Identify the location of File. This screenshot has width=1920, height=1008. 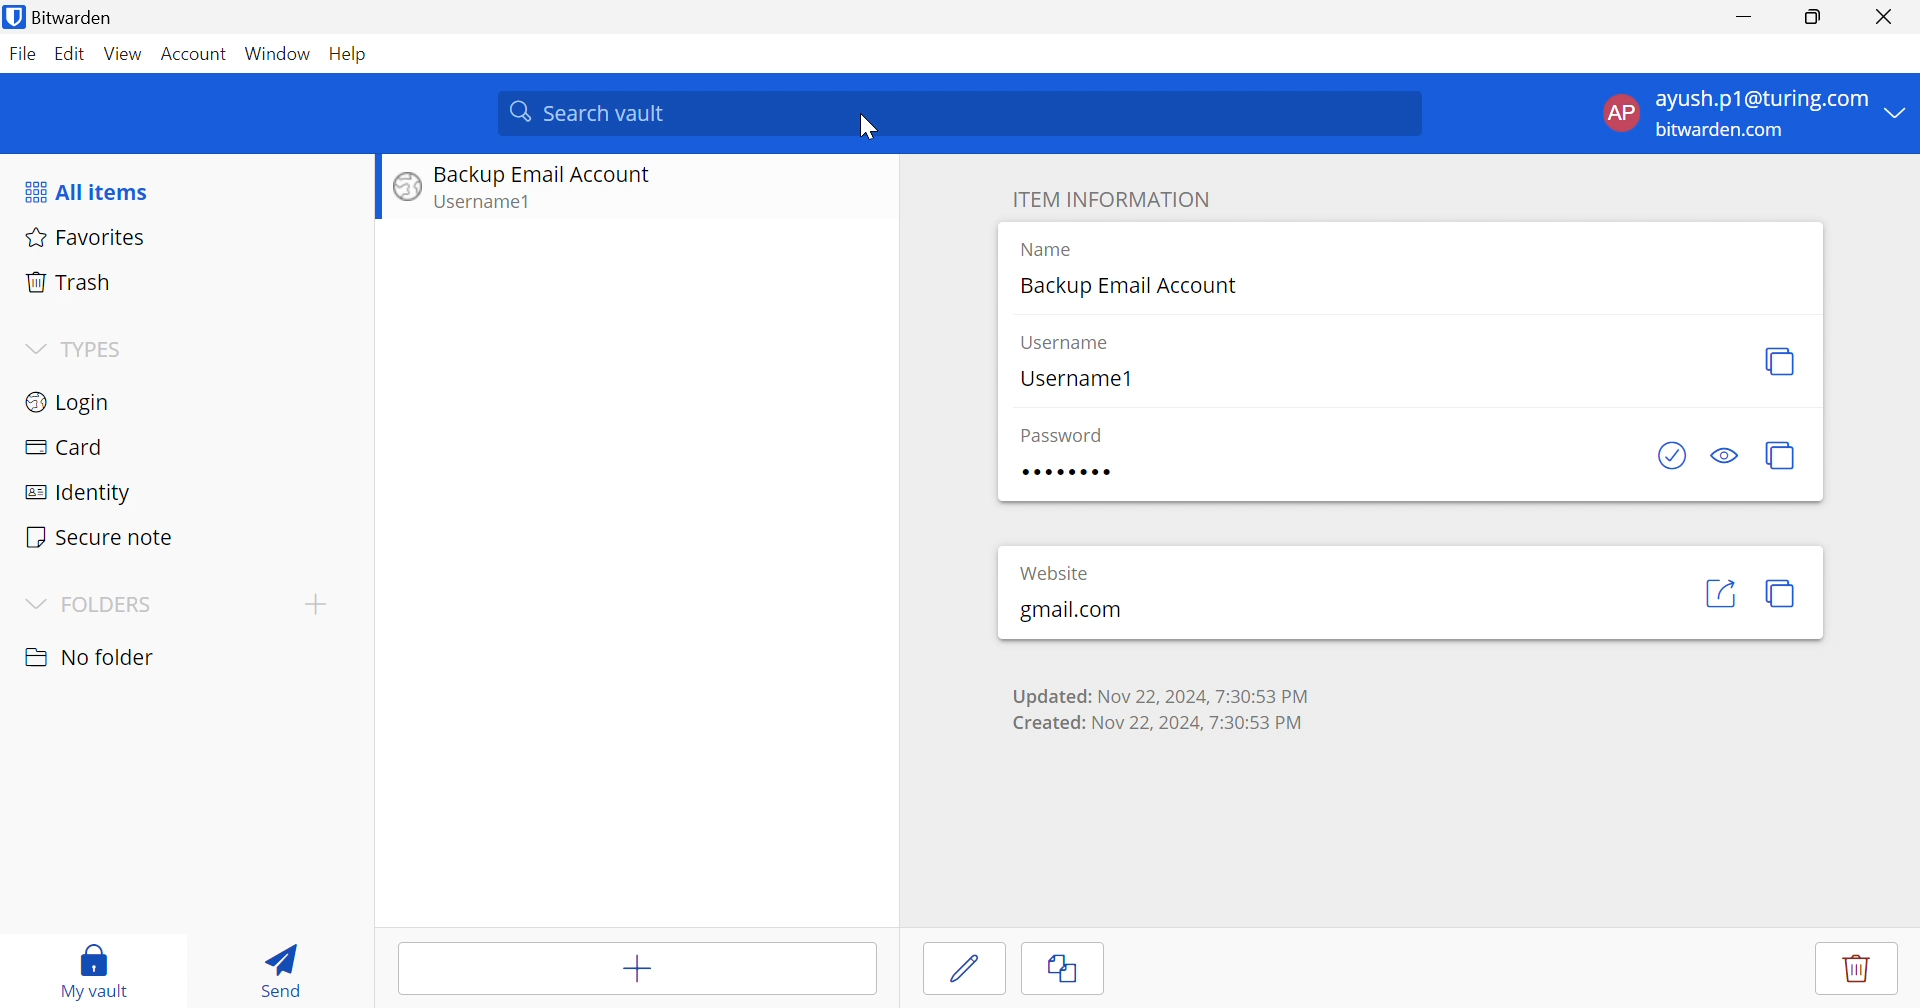
(22, 53).